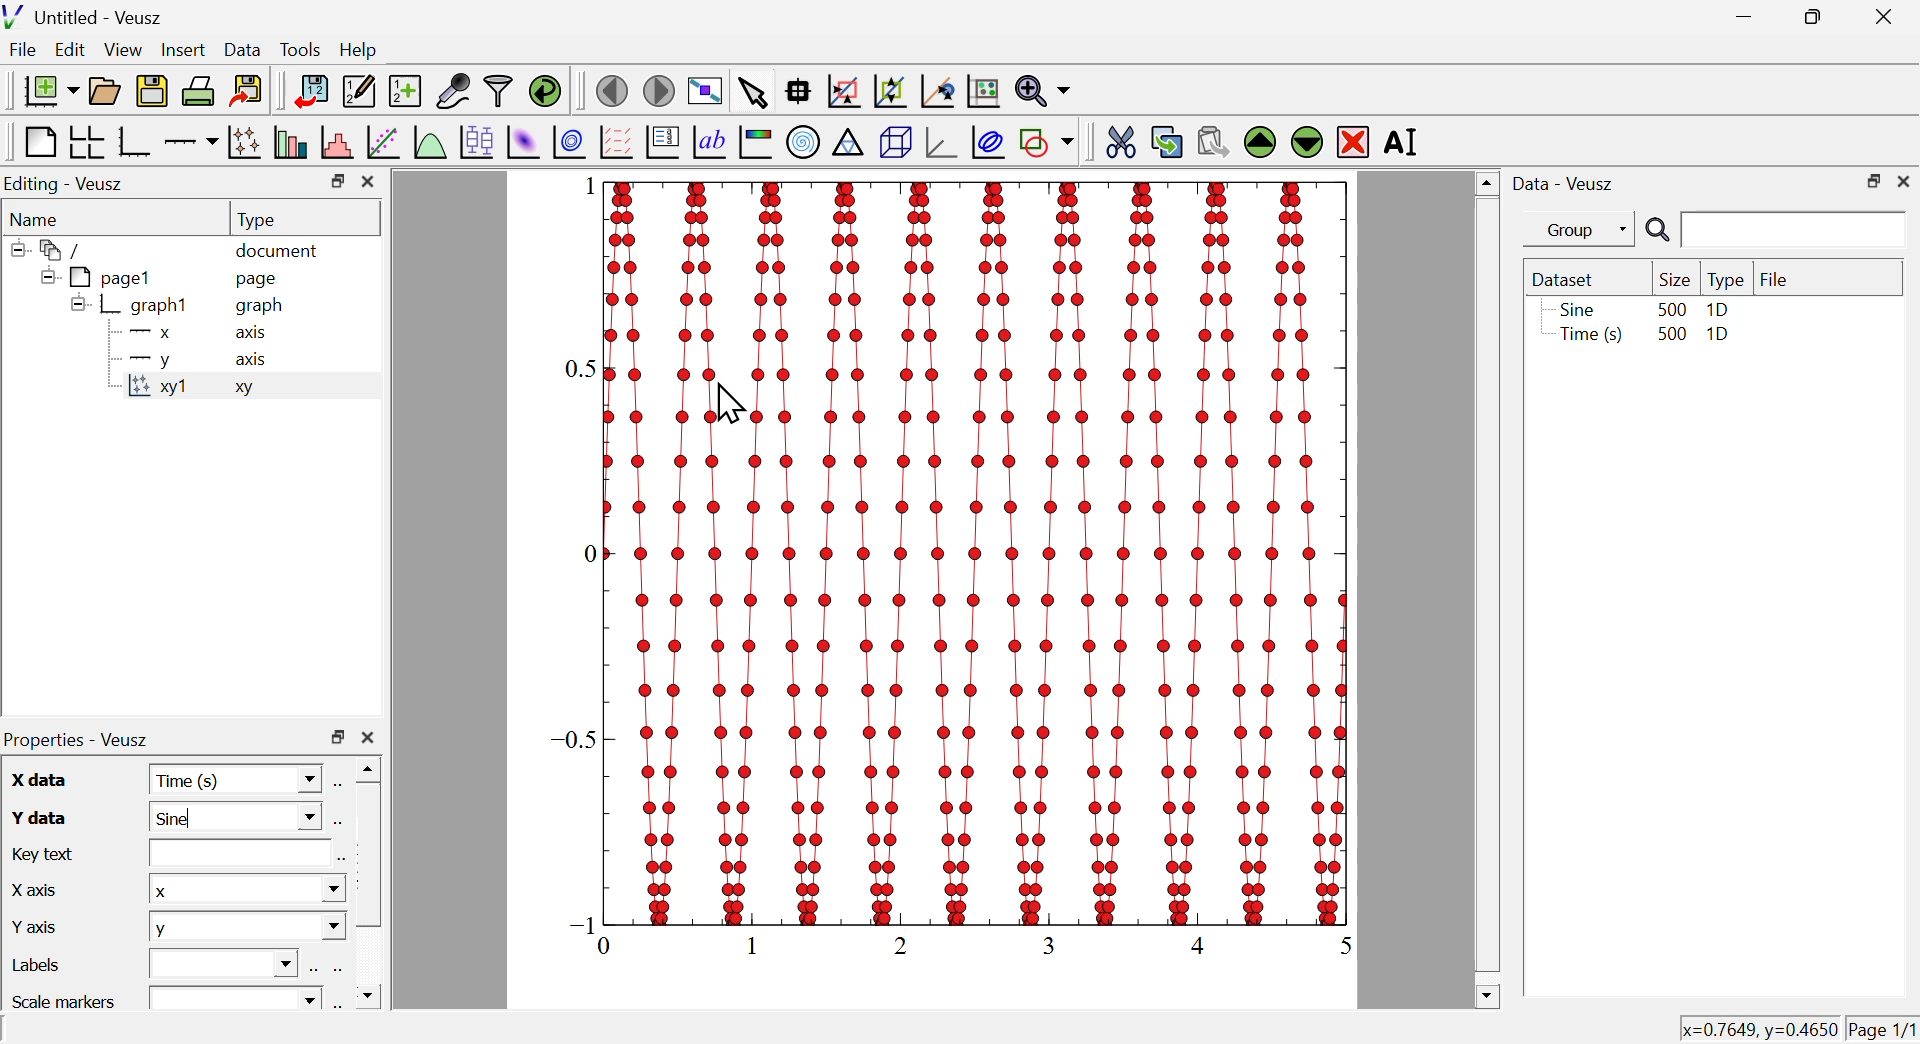  Describe the element at coordinates (260, 306) in the screenshot. I see `graph` at that location.